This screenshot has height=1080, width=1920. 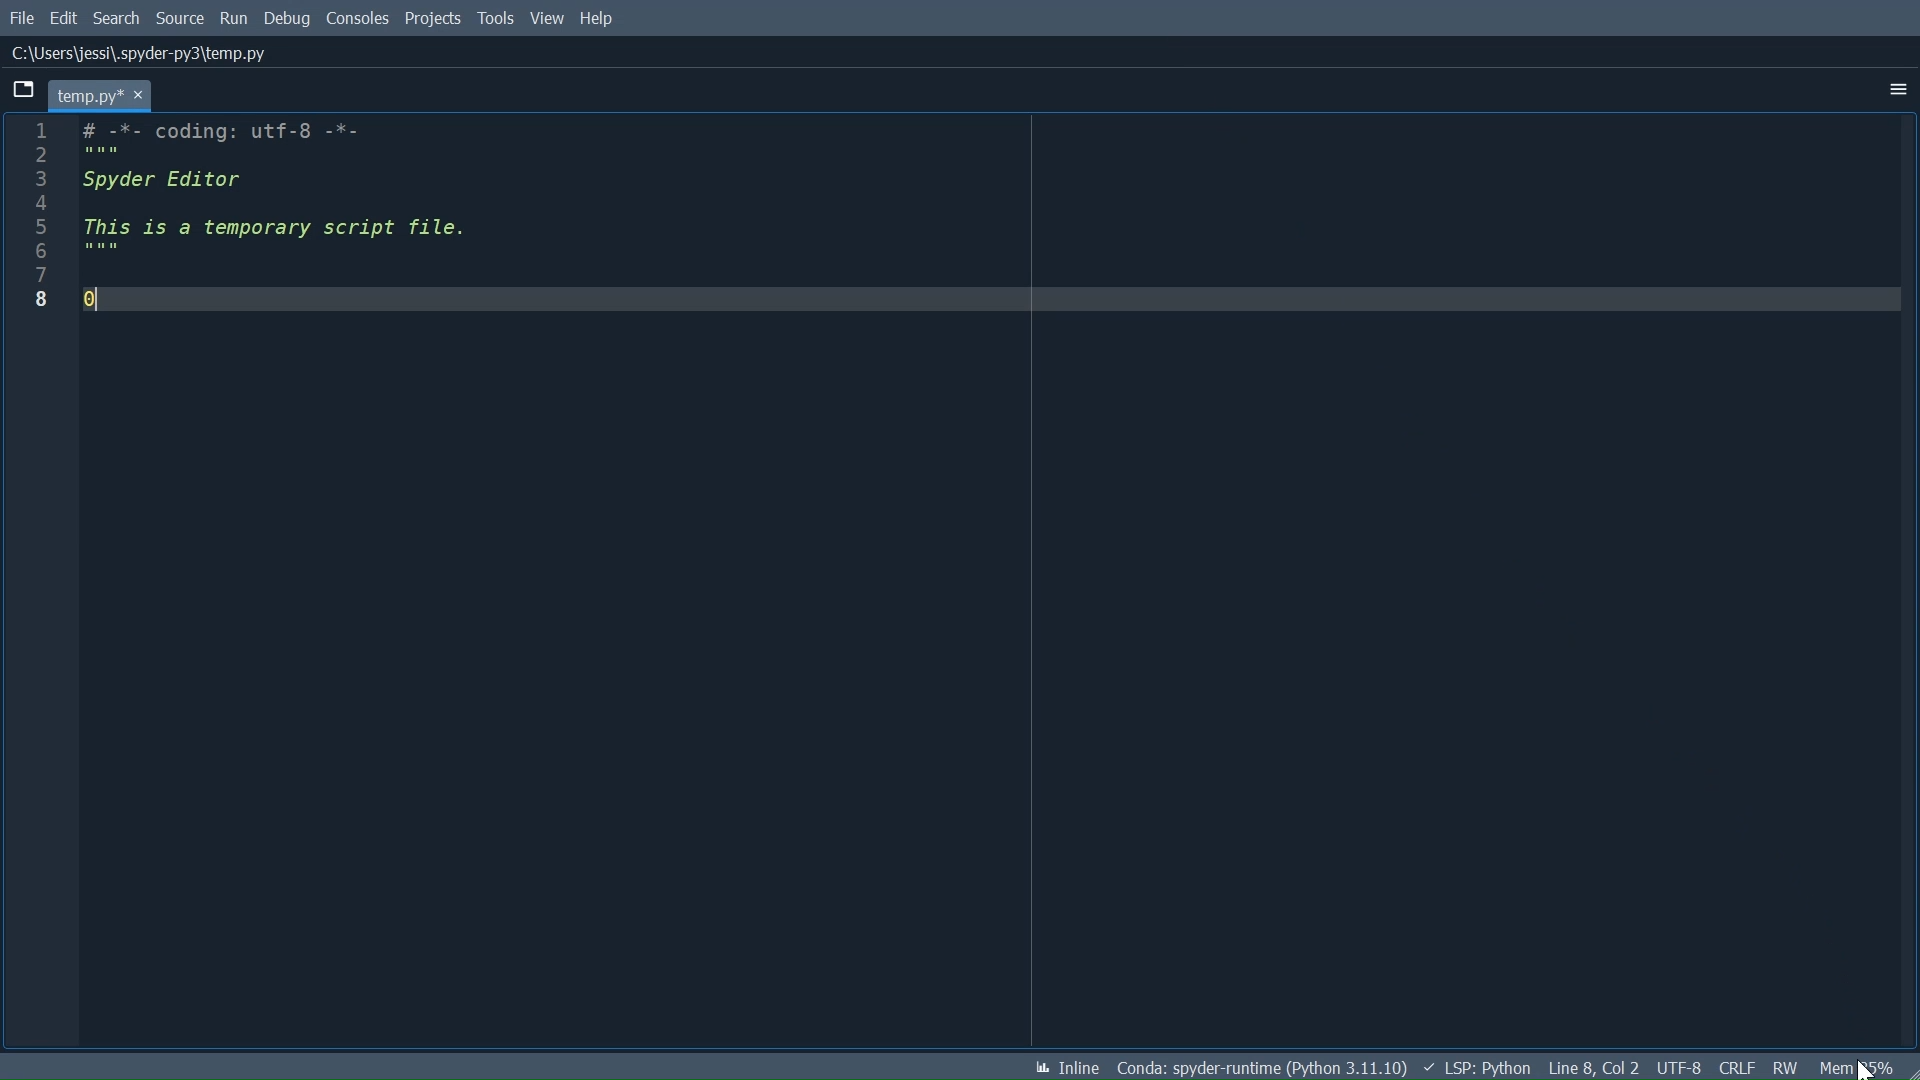 What do you see at coordinates (179, 19) in the screenshot?
I see `Source` at bounding box center [179, 19].